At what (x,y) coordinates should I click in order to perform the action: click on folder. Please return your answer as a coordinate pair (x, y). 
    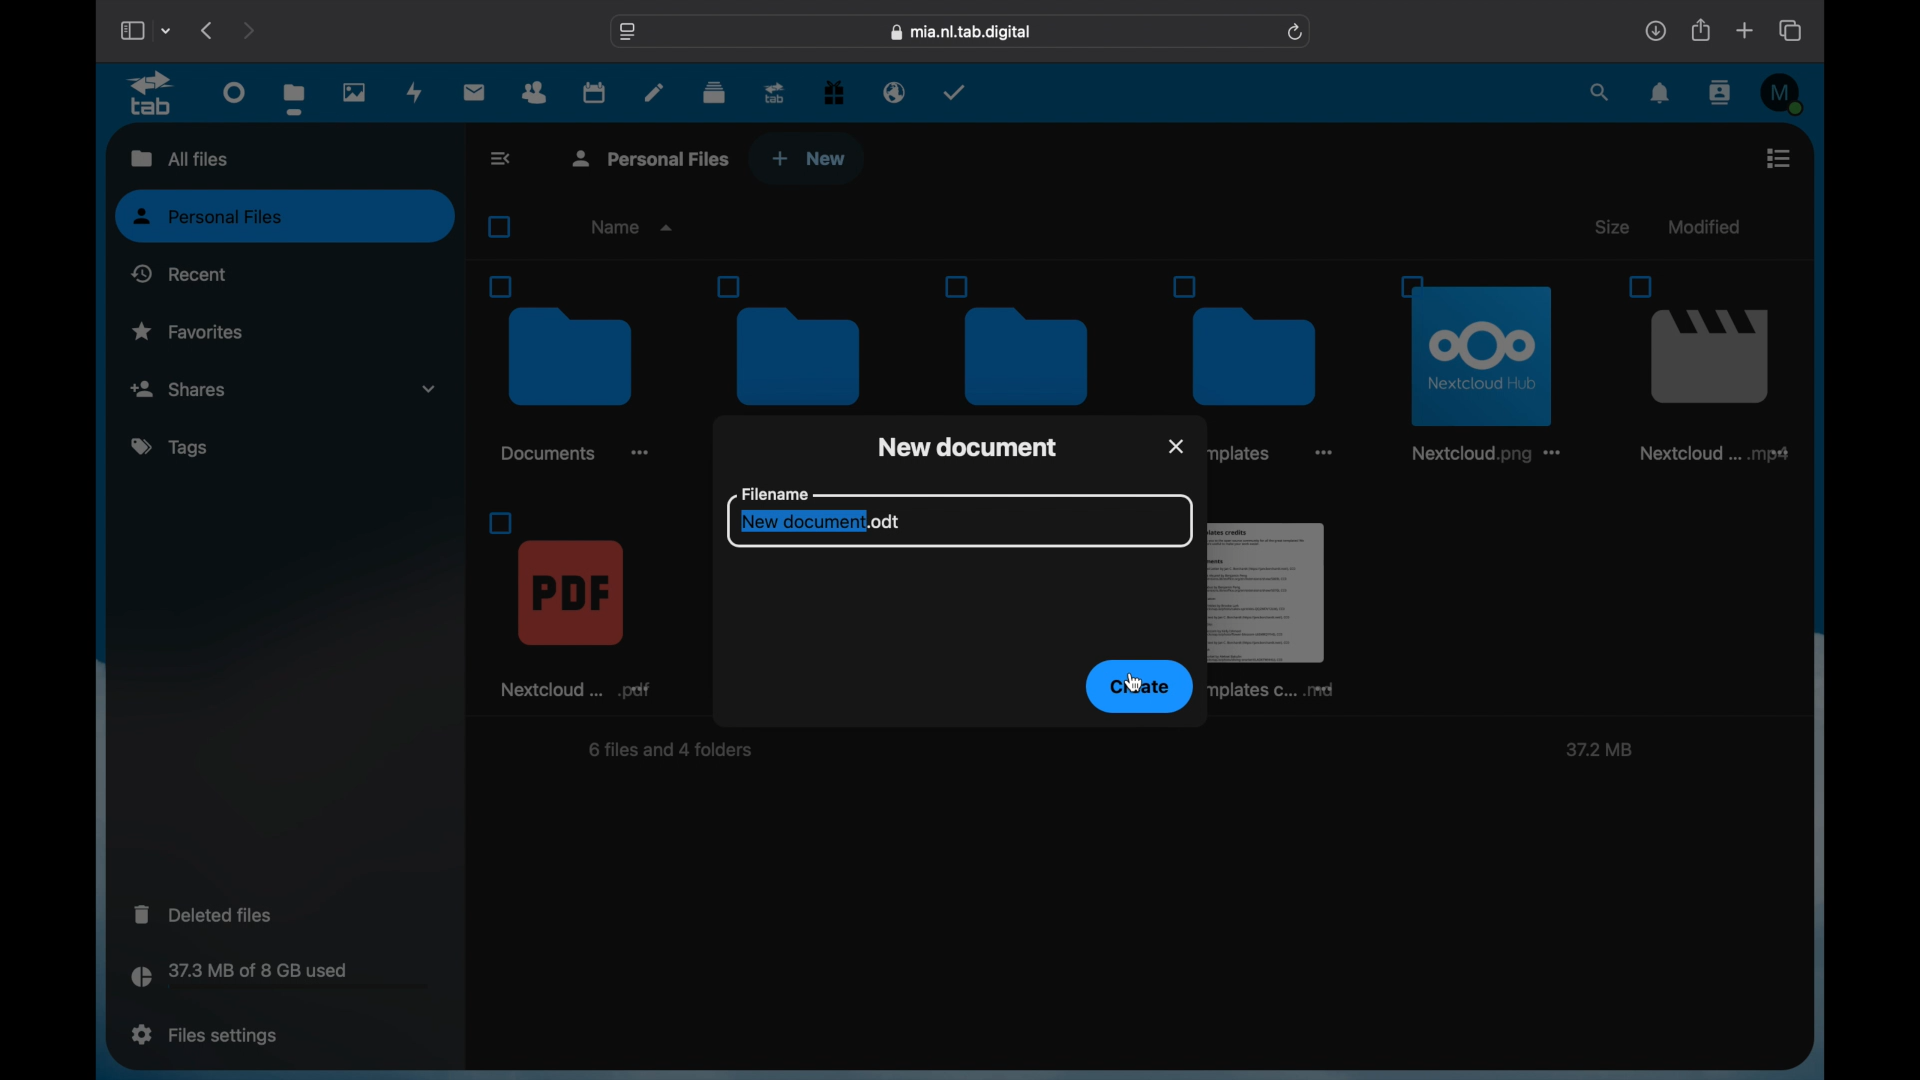
    Looking at the image, I should click on (1025, 341).